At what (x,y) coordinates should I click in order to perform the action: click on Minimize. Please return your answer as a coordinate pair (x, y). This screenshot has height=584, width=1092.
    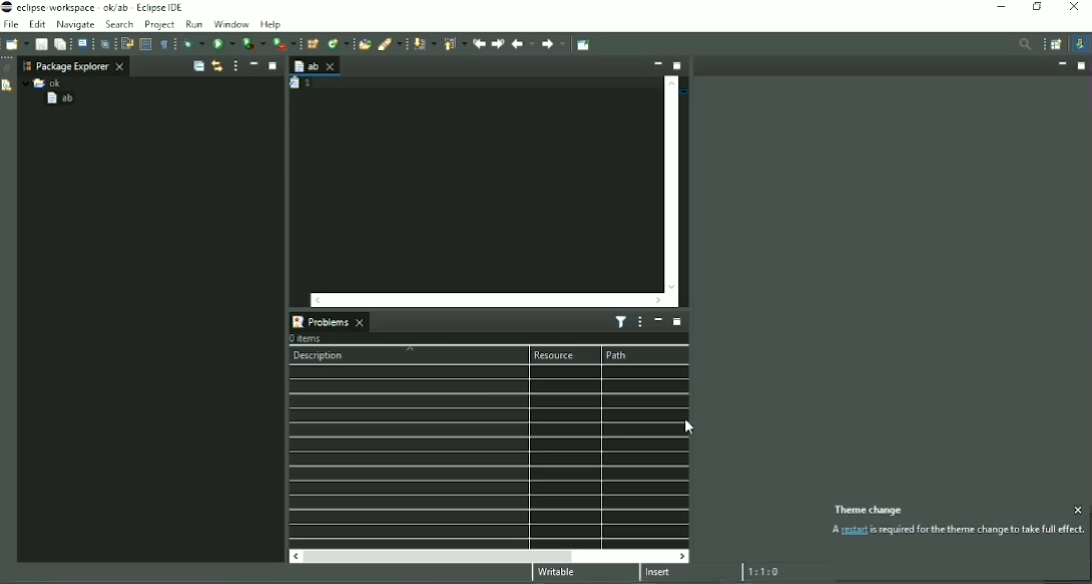
    Looking at the image, I should click on (1062, 64).